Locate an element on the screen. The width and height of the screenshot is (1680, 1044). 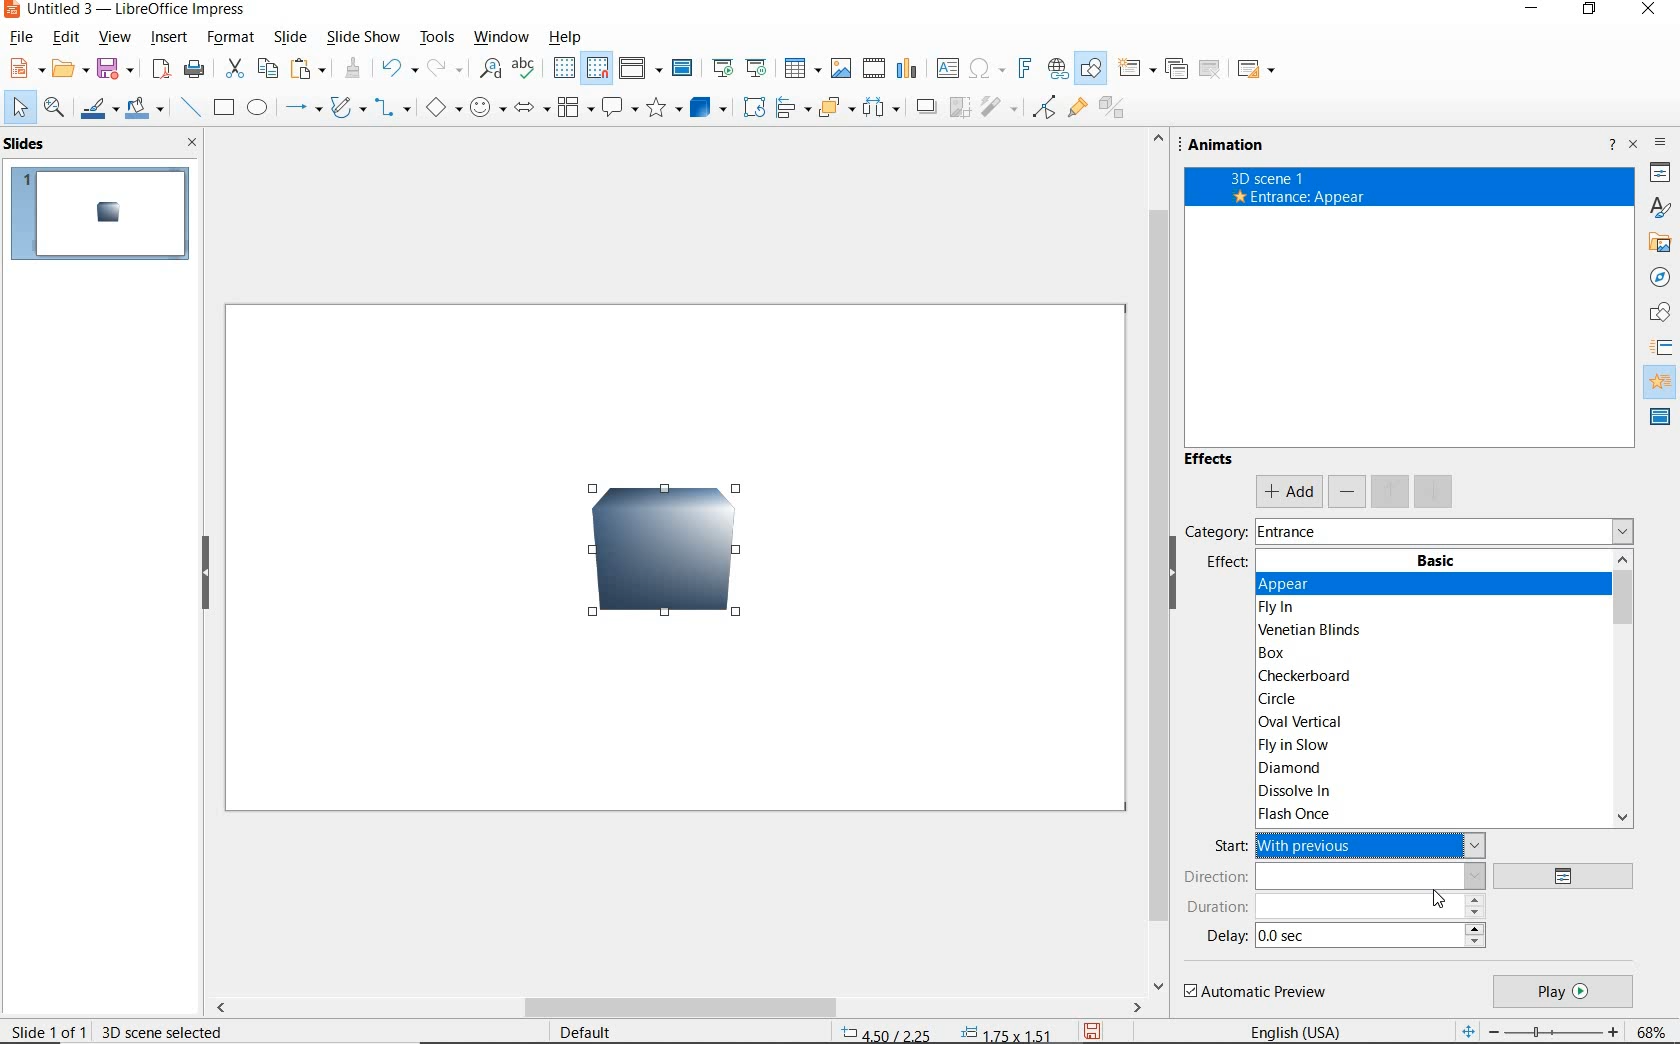
new slide is located at coordinates (1136, 70).